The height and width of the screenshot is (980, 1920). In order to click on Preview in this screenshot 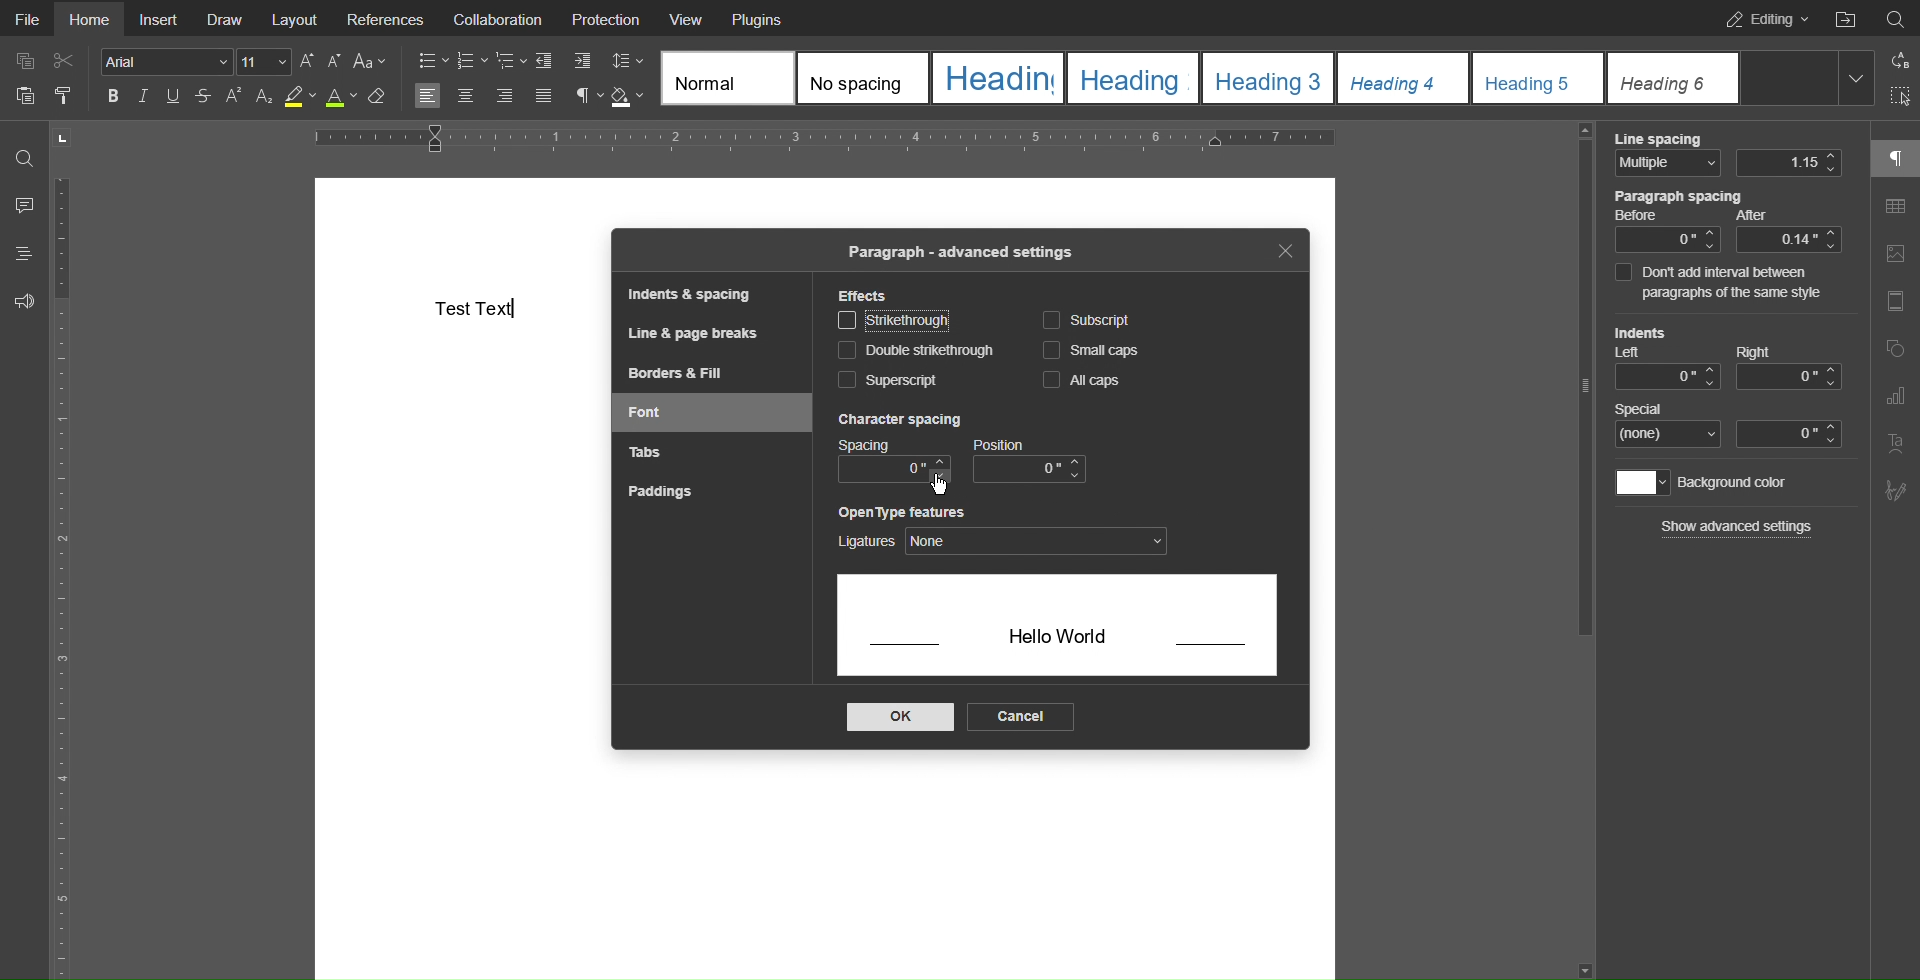, I will do `click(1058, 630)`.